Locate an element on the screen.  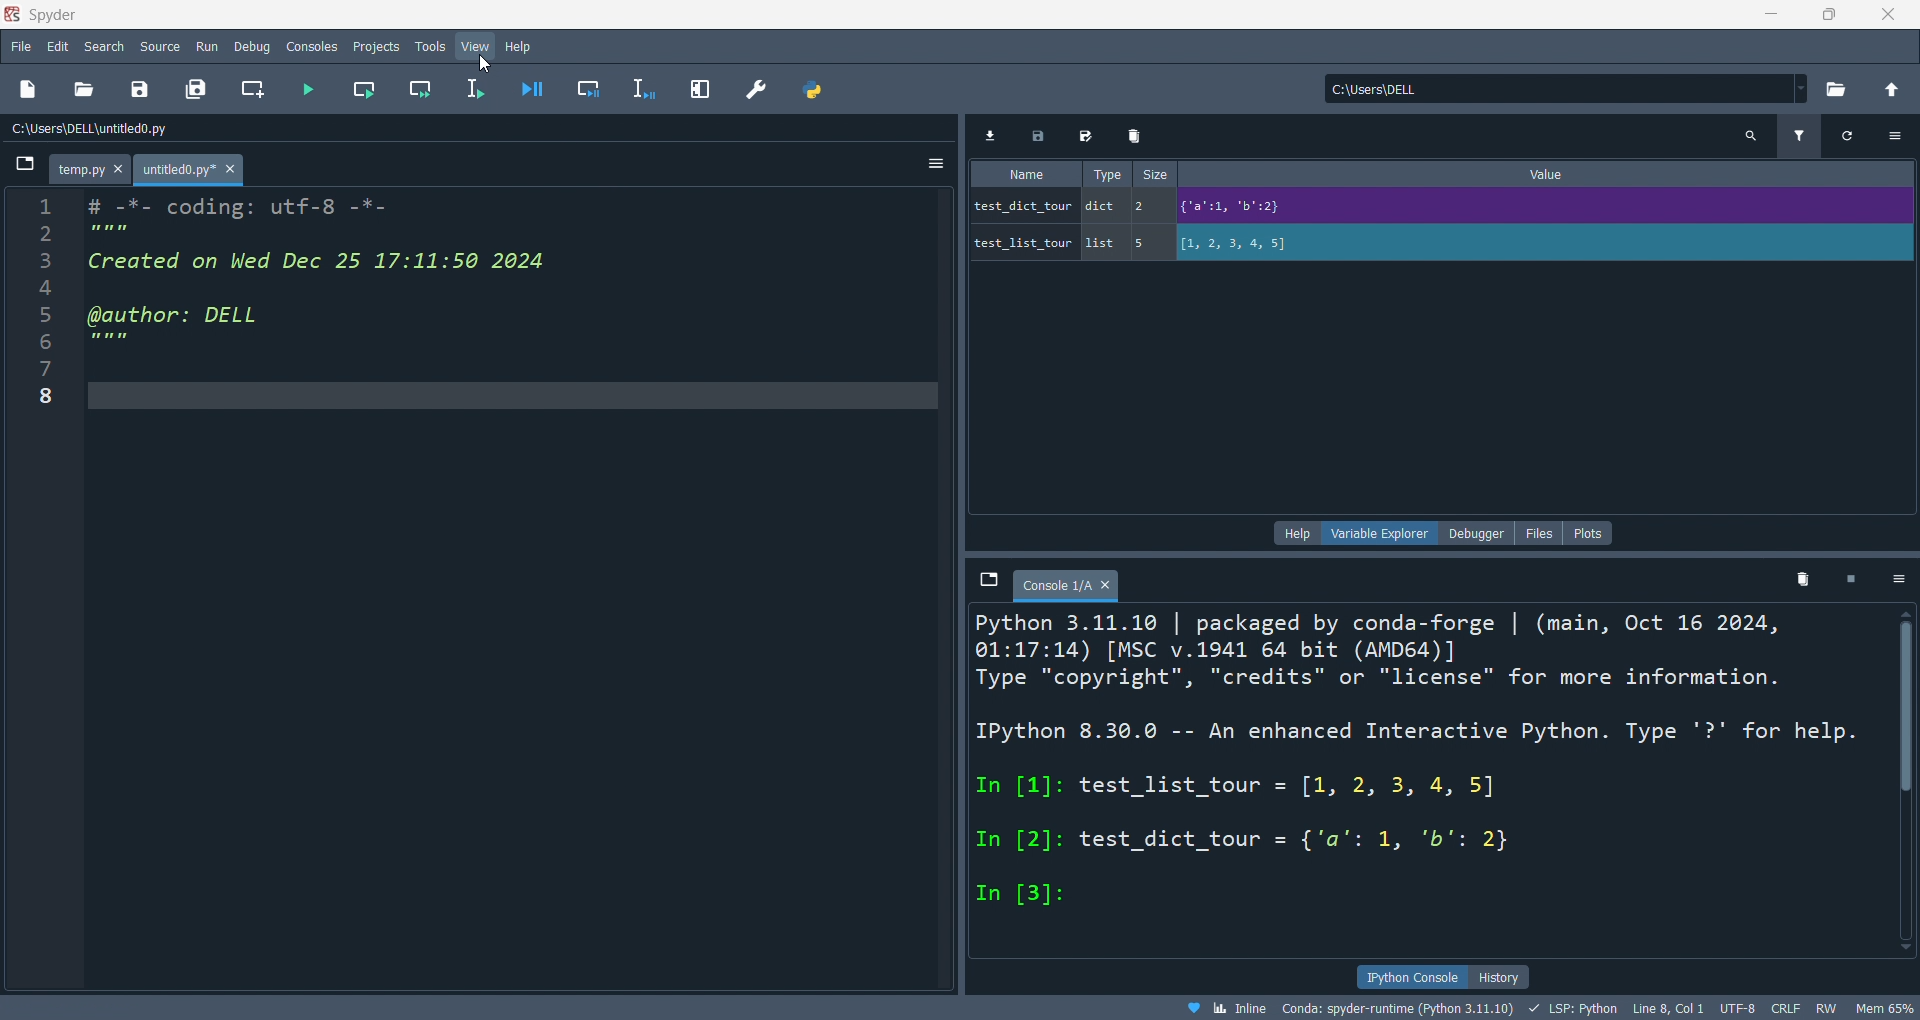
vertical scrollbar is located at coordinates (1902, 780).